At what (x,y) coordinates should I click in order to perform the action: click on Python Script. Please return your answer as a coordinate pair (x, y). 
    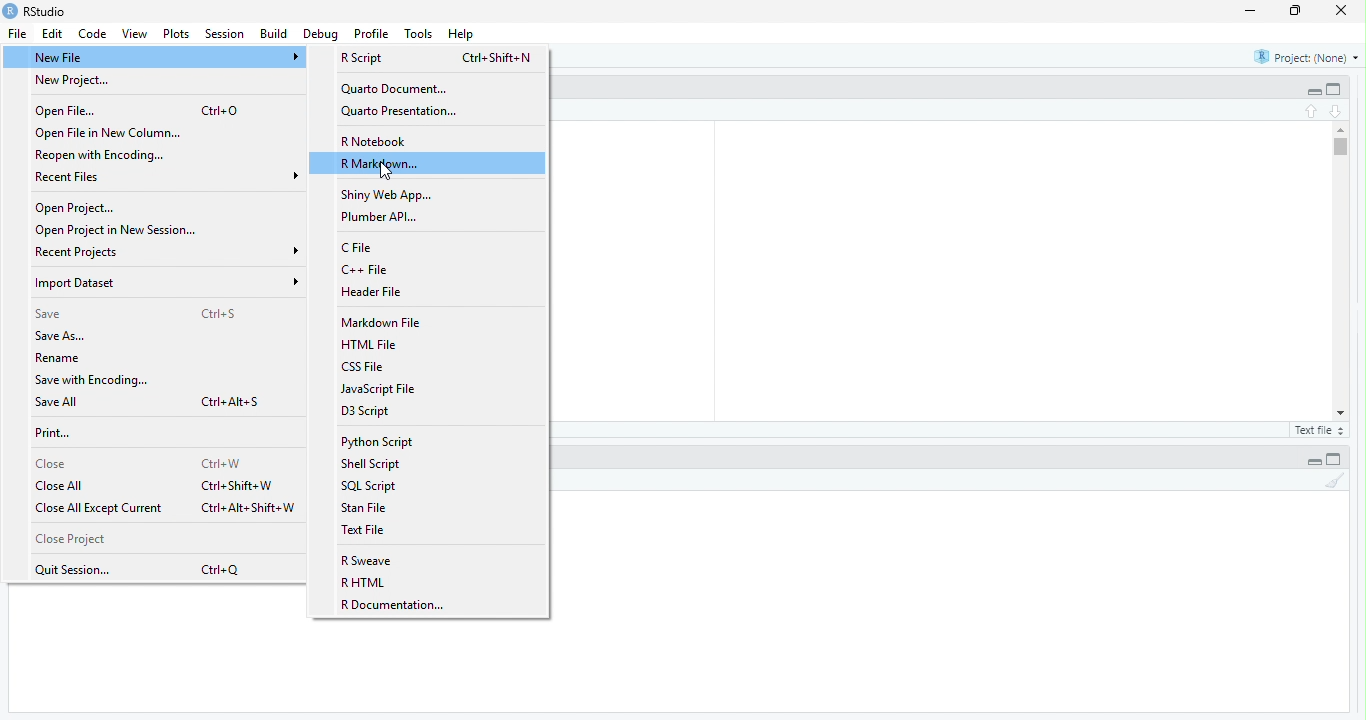
    Looking at the image, I should click on (377, 442).